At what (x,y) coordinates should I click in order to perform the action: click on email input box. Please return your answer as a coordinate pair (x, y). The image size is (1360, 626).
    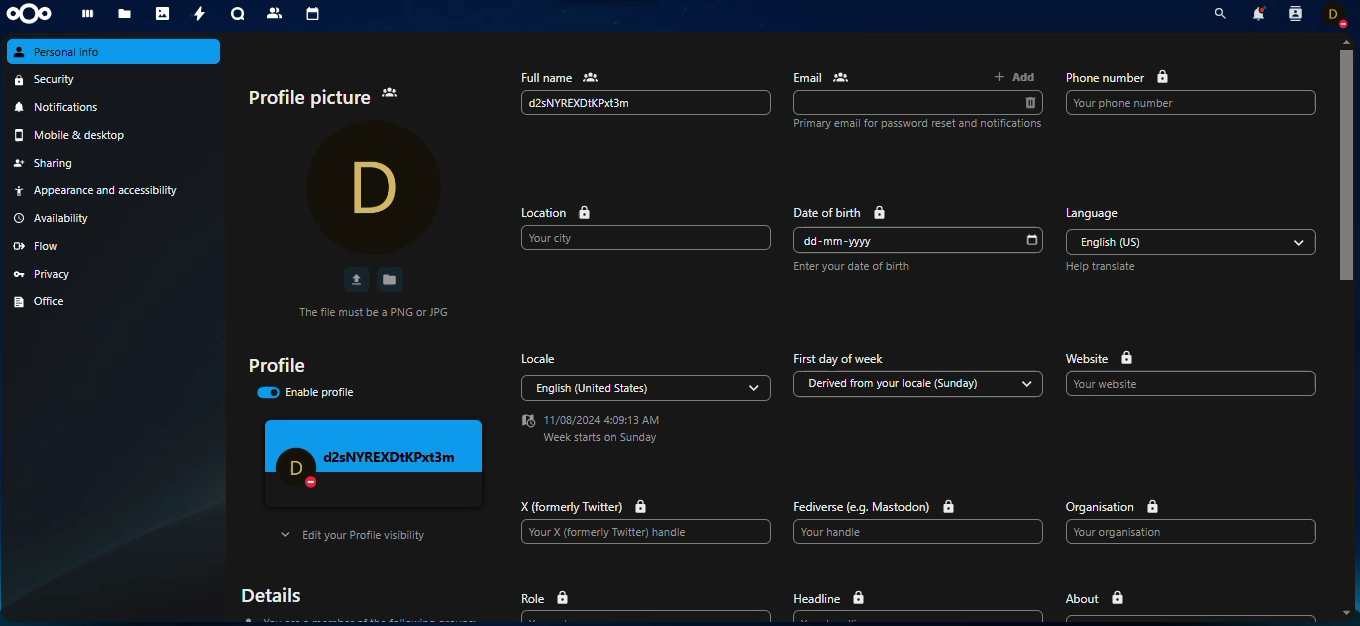
    Looking at the image, I should click on (906, 103).